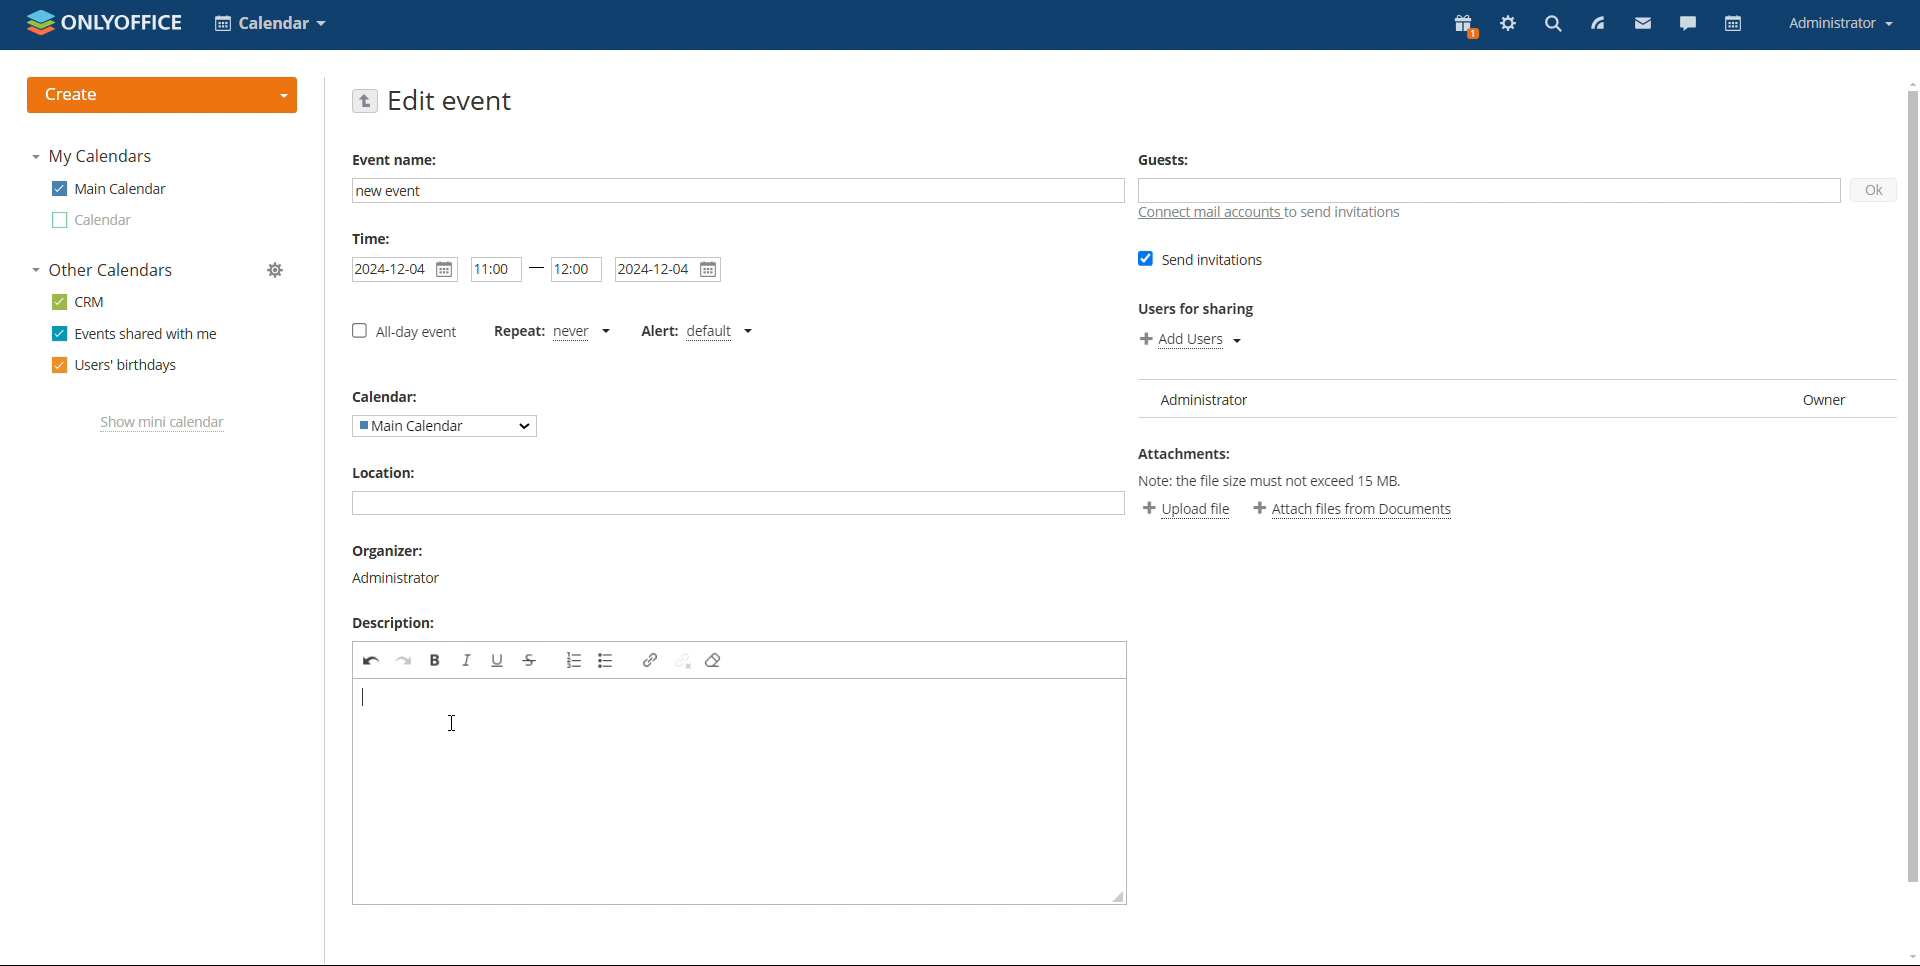 The width and height of the screenshot is (1920, 966). What do you see at coordinates (1464, 26) in the screenshot?
I see `present` at bounding box center [1464, 26].